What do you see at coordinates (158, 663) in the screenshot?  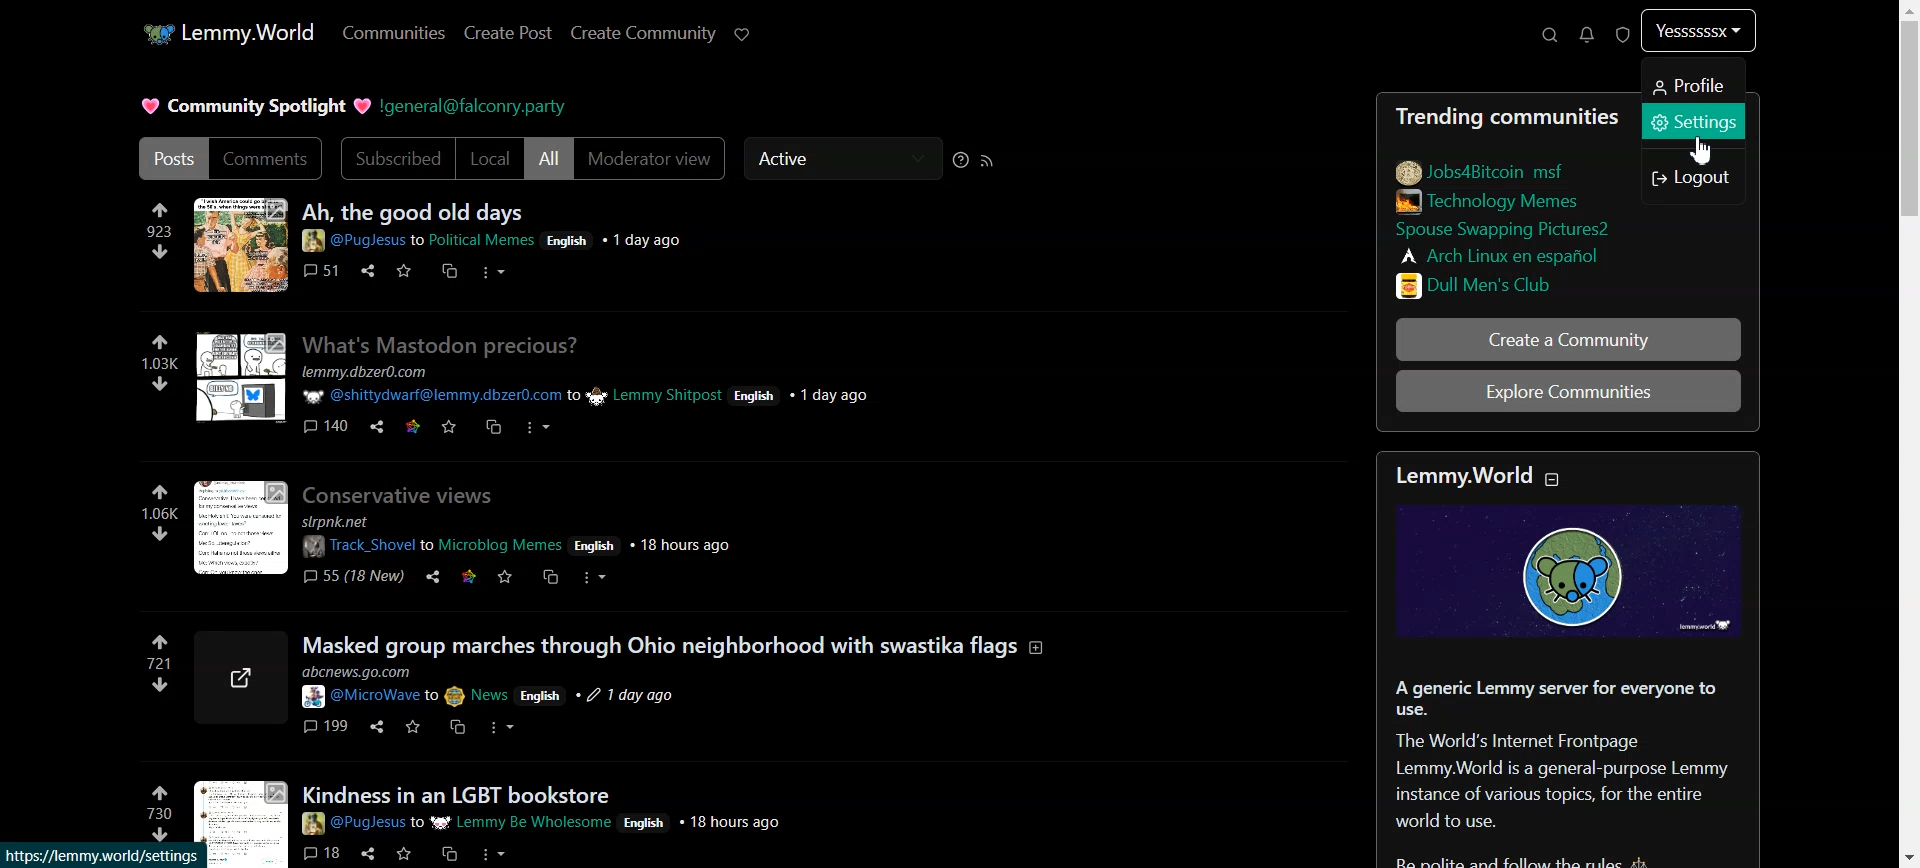 I see `numbers` at bounding box center [158, 663].